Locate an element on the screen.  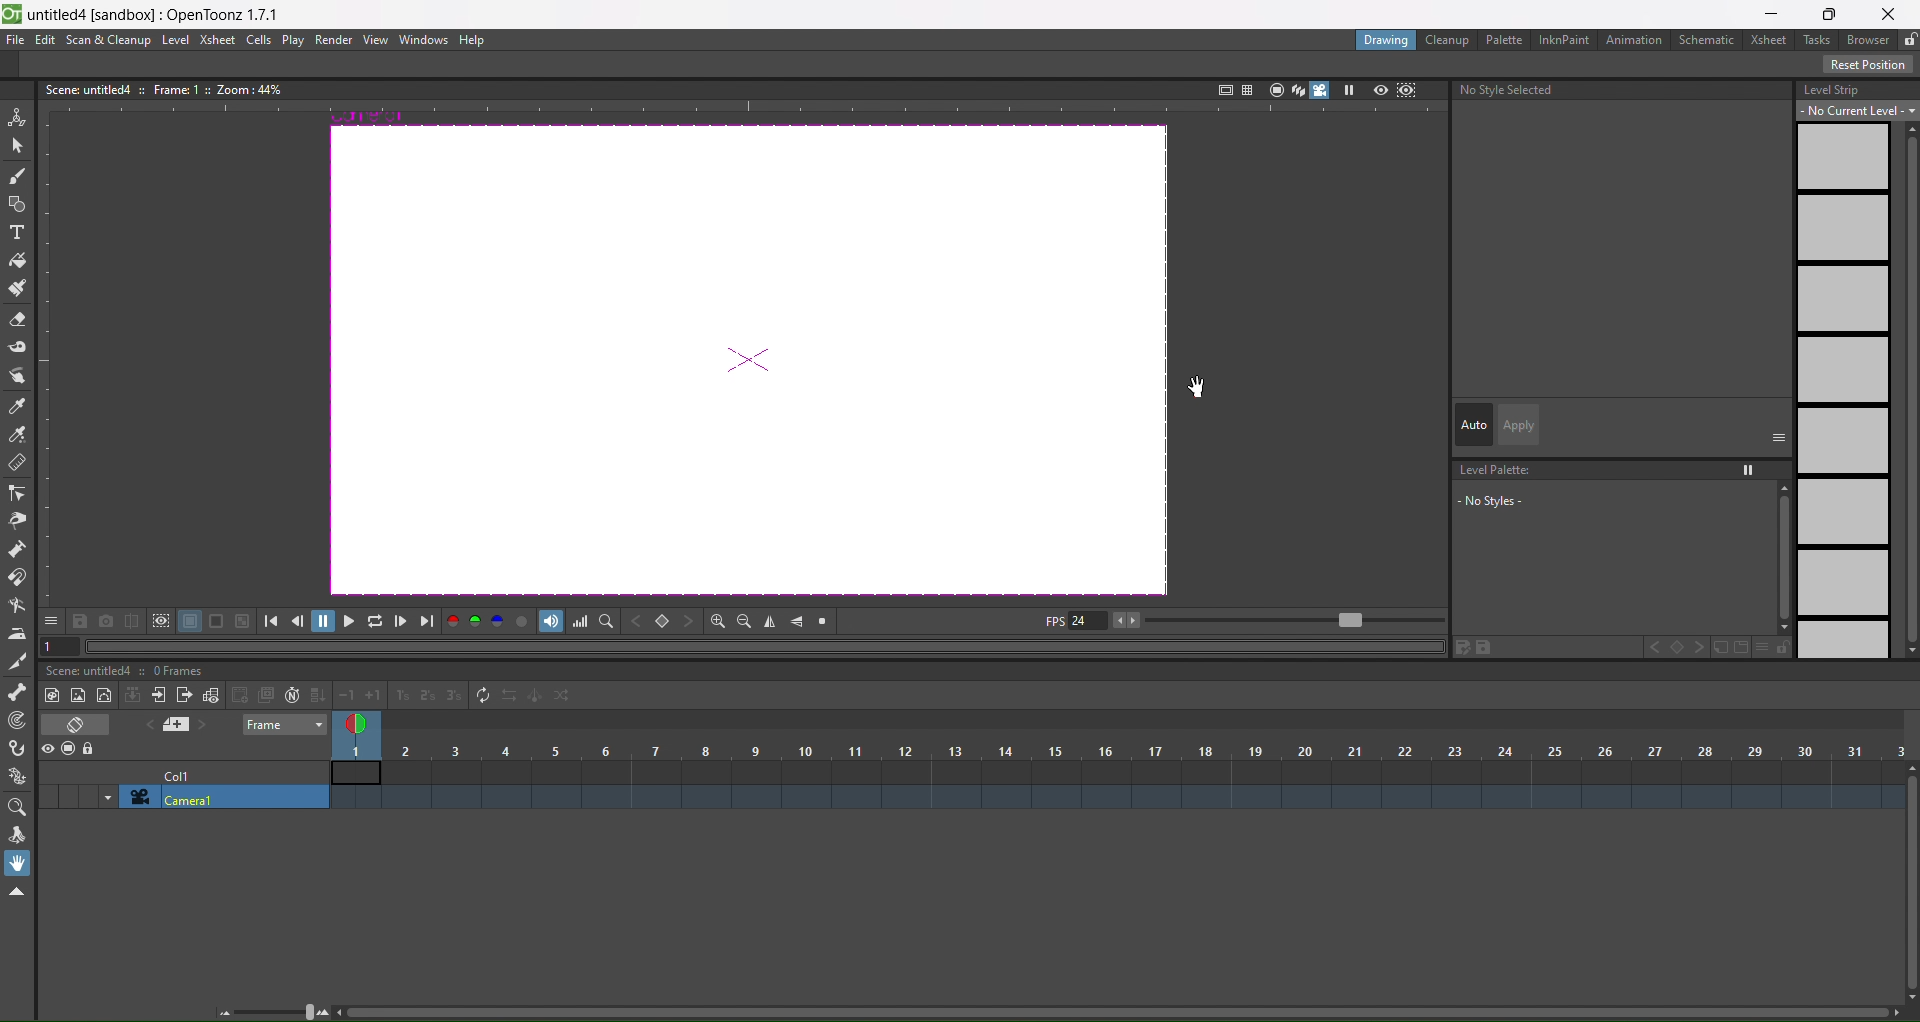
add new memo is located at coordinates (178, 726).